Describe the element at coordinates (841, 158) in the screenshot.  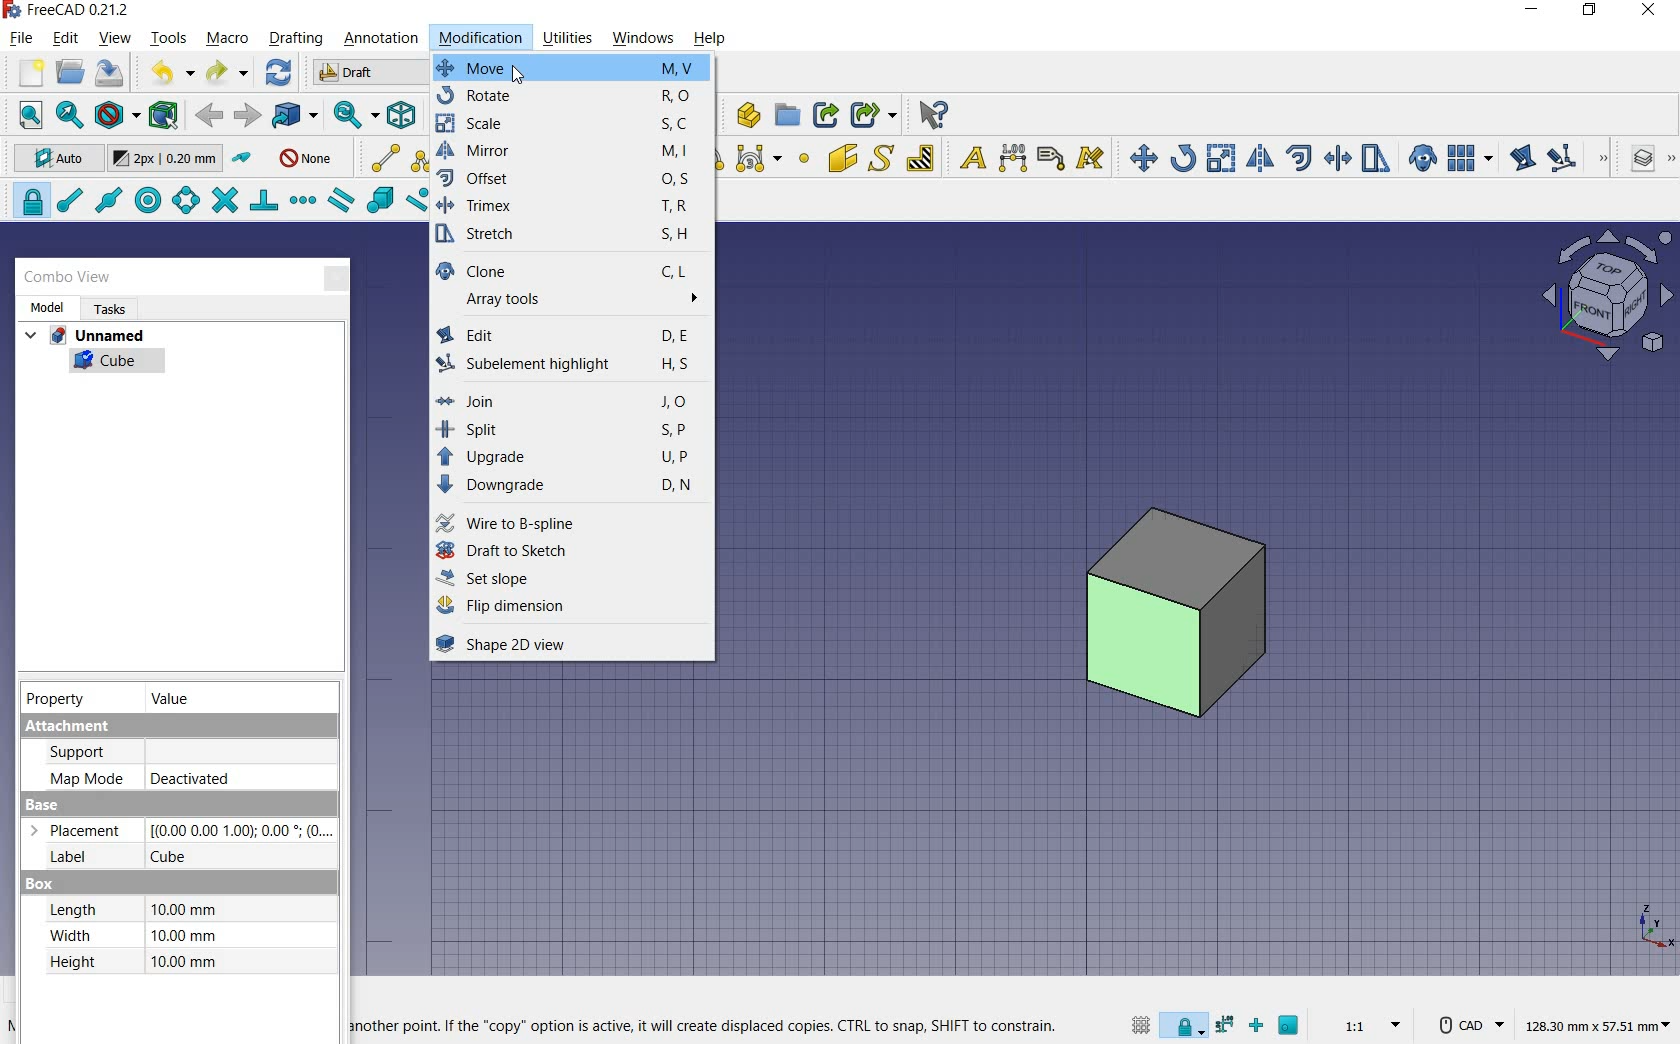
I see `facebinder` at that location.